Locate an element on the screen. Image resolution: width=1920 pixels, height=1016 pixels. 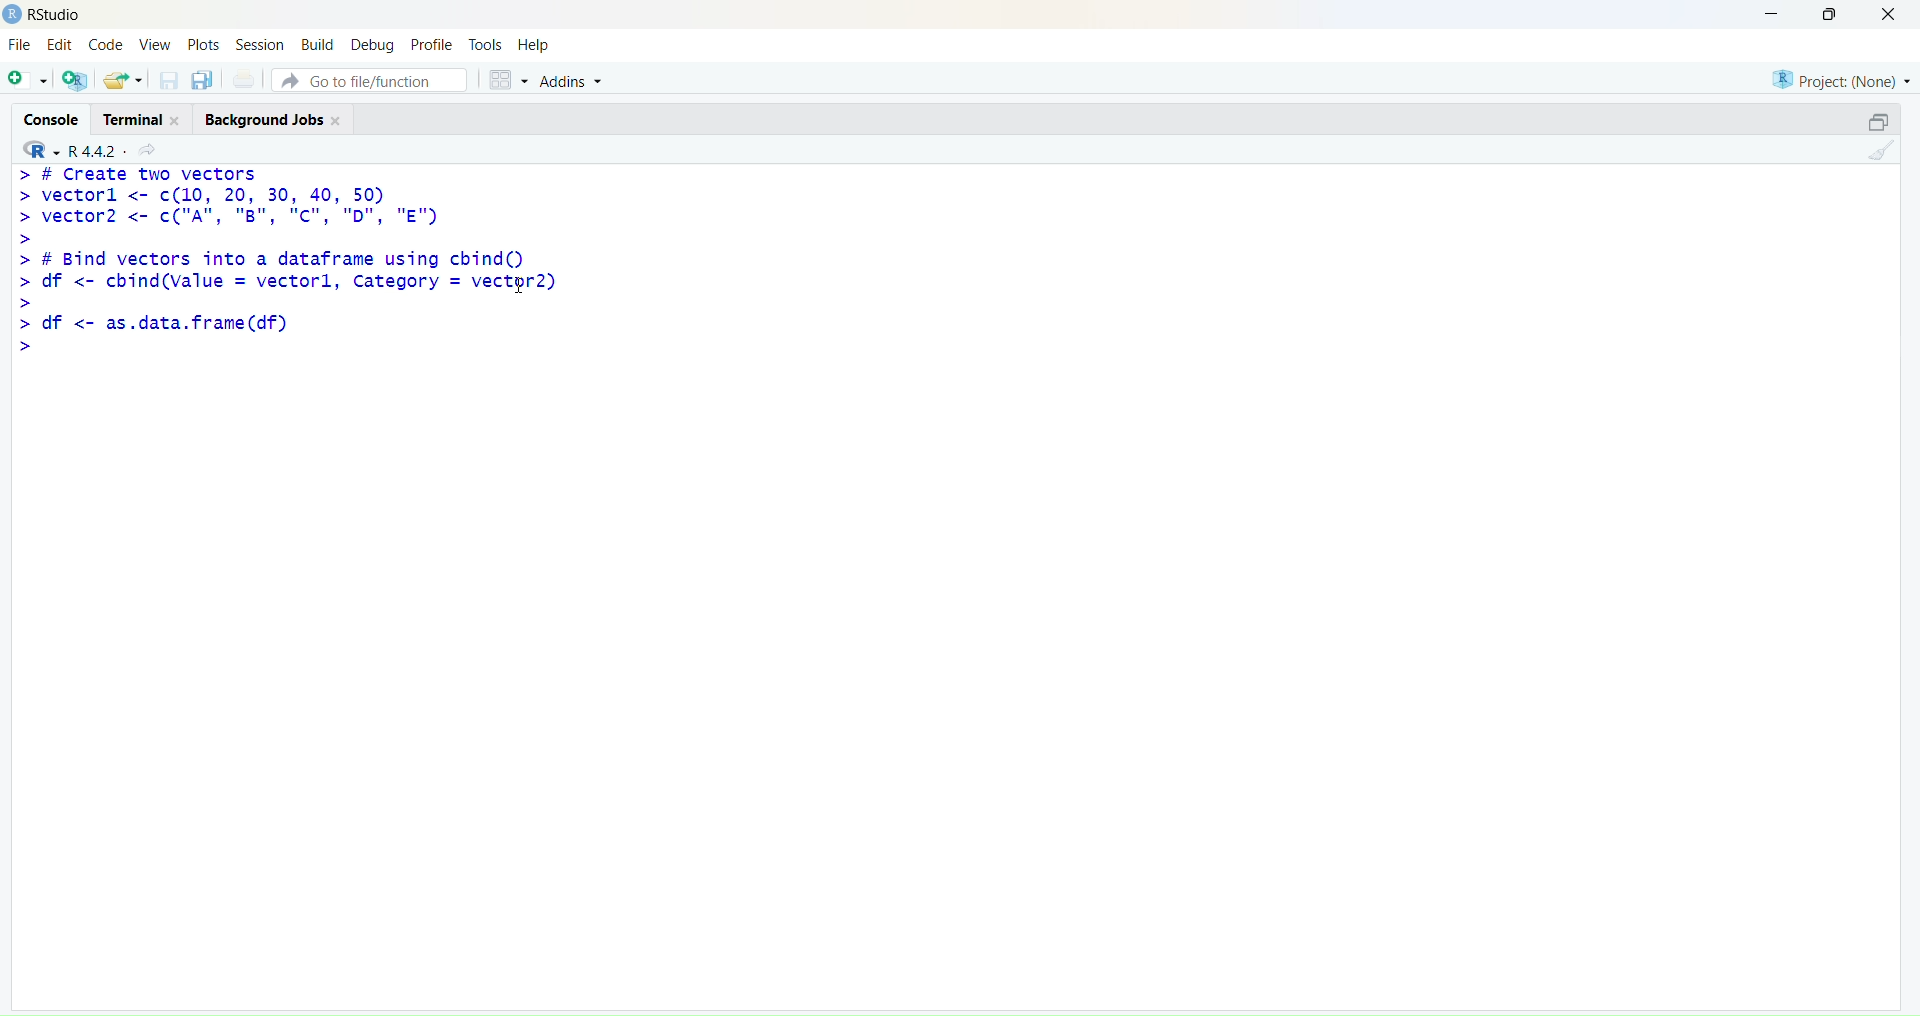
 R 4.4.2 is located at coordinates (67, 151).